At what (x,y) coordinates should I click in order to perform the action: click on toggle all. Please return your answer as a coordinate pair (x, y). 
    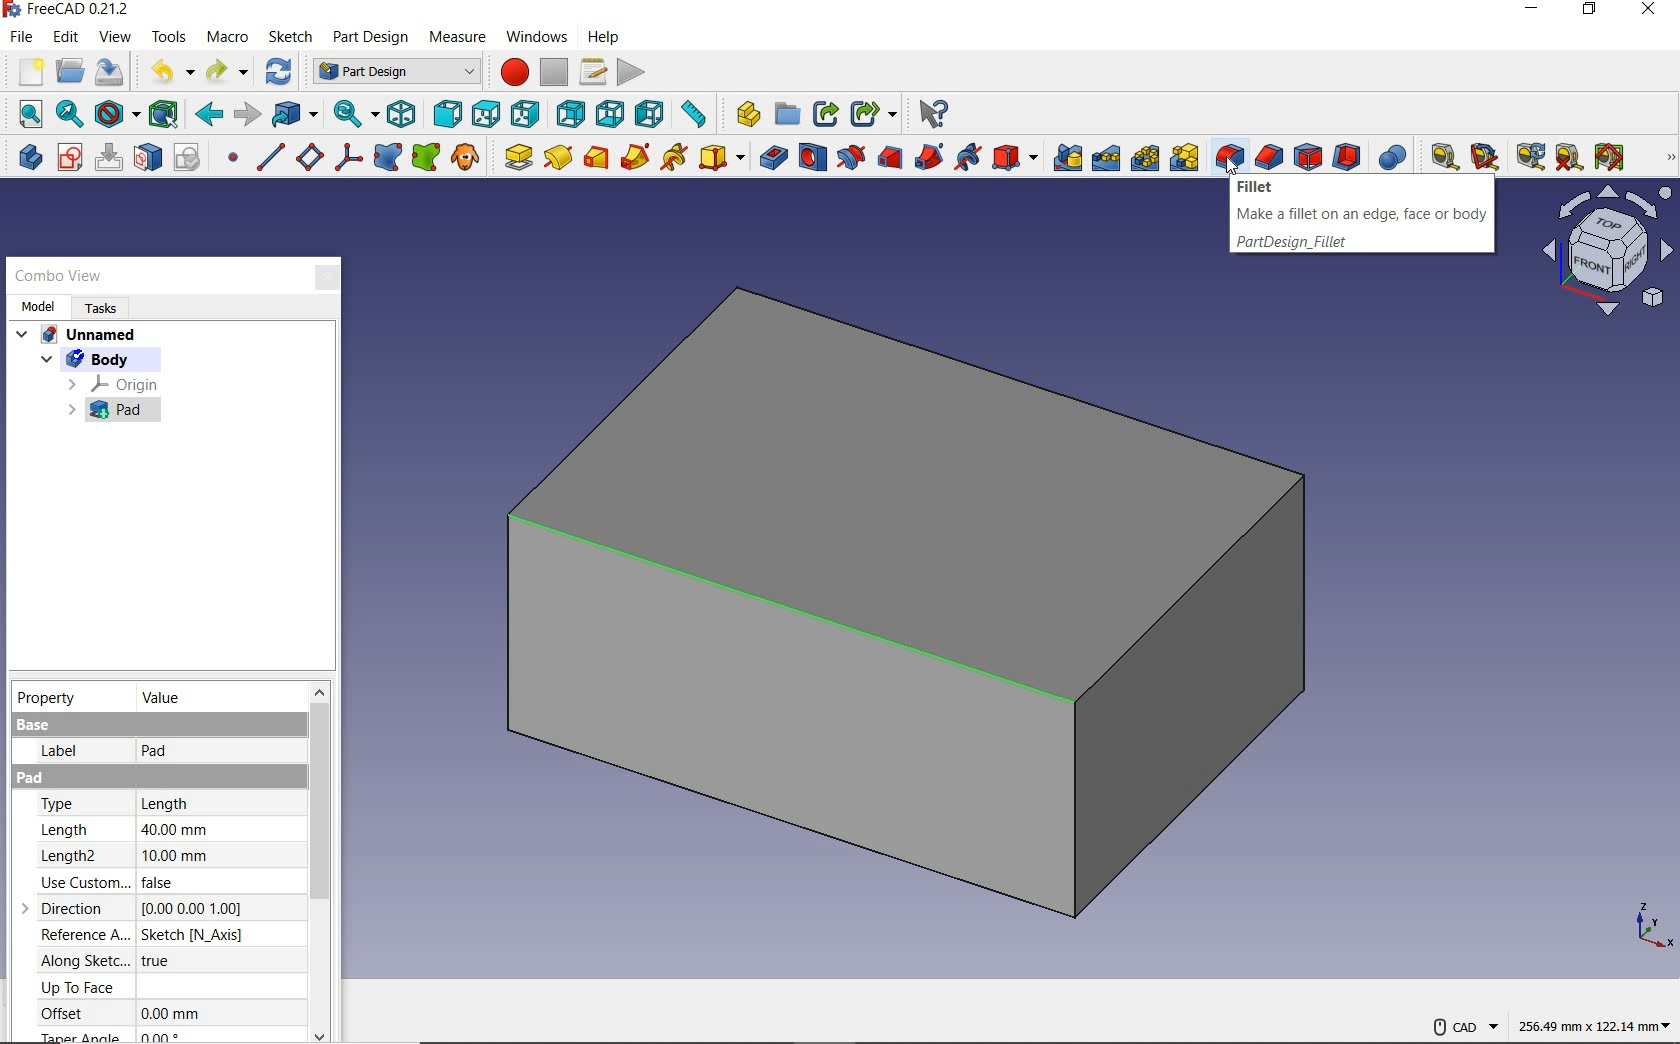
    Looking at the image, I should click on (1611, 157).